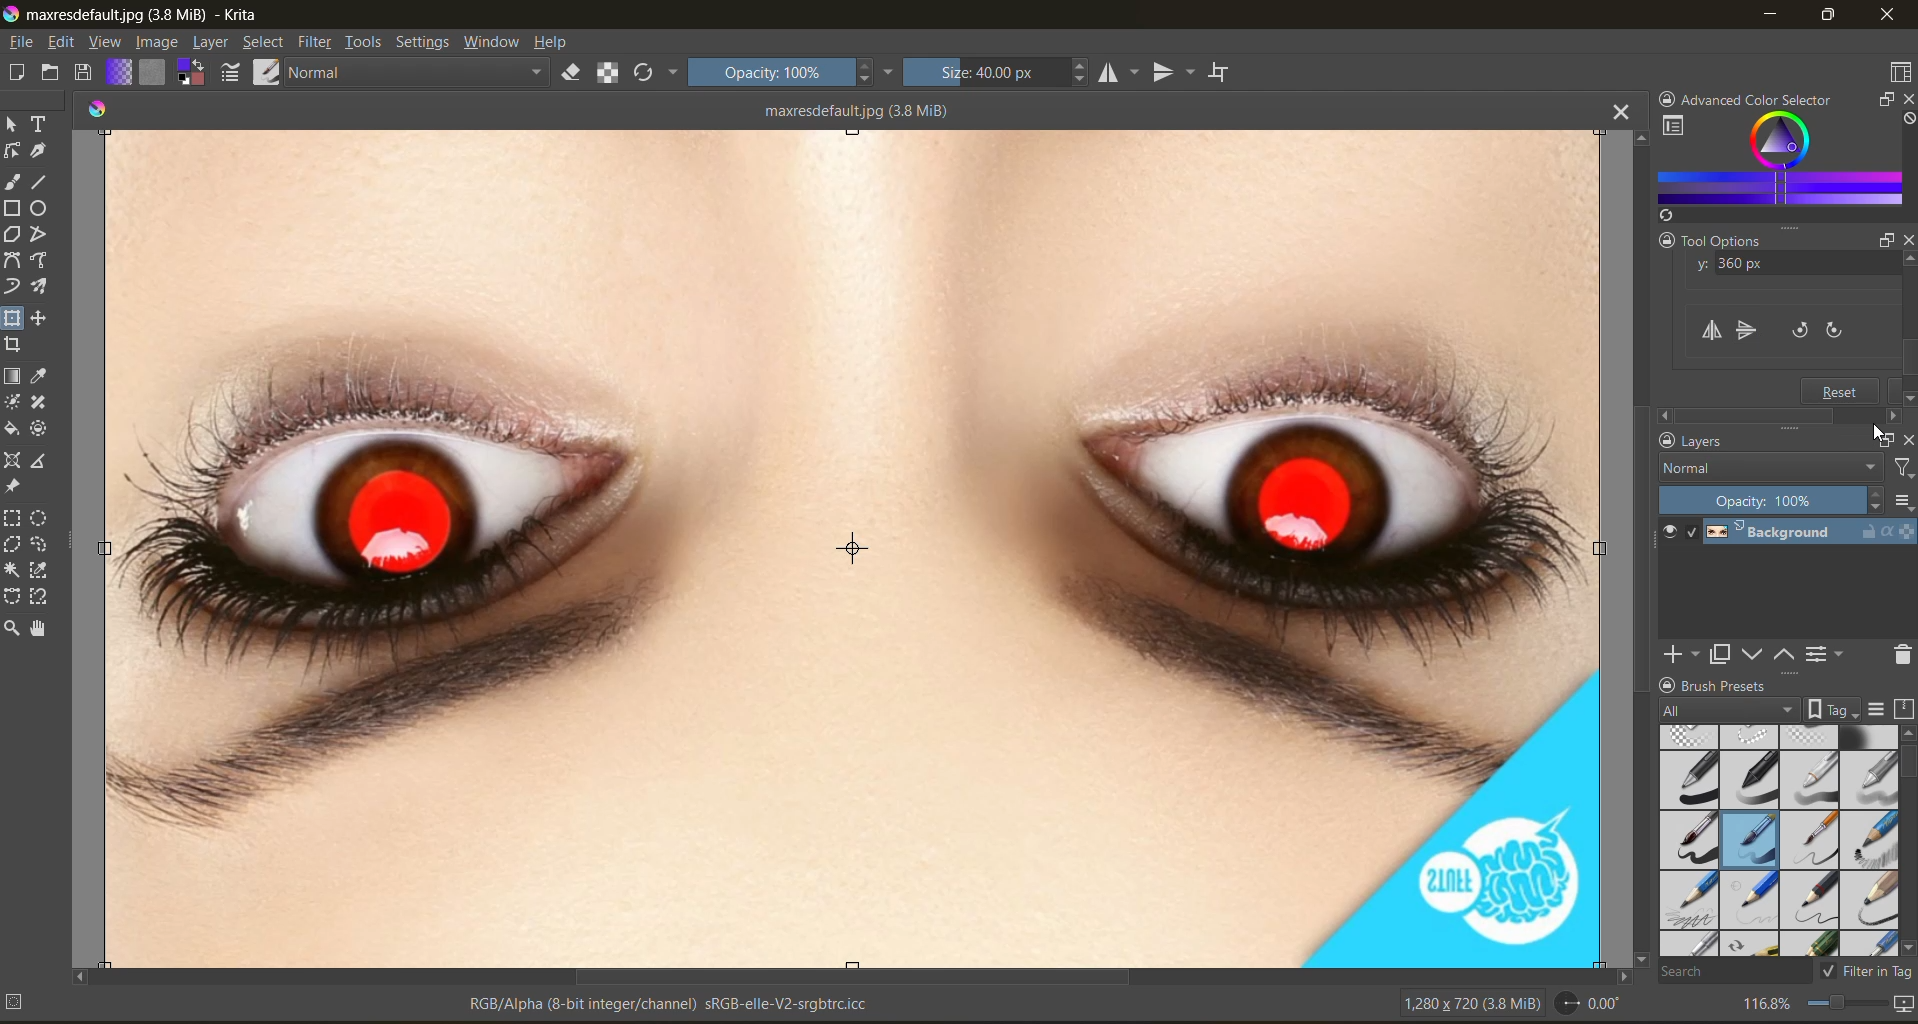 The height and width of the screenshot is (1024, 1918). Describe the element at coordinates (14, 545) in the screenshot. I see `tool` at that location.